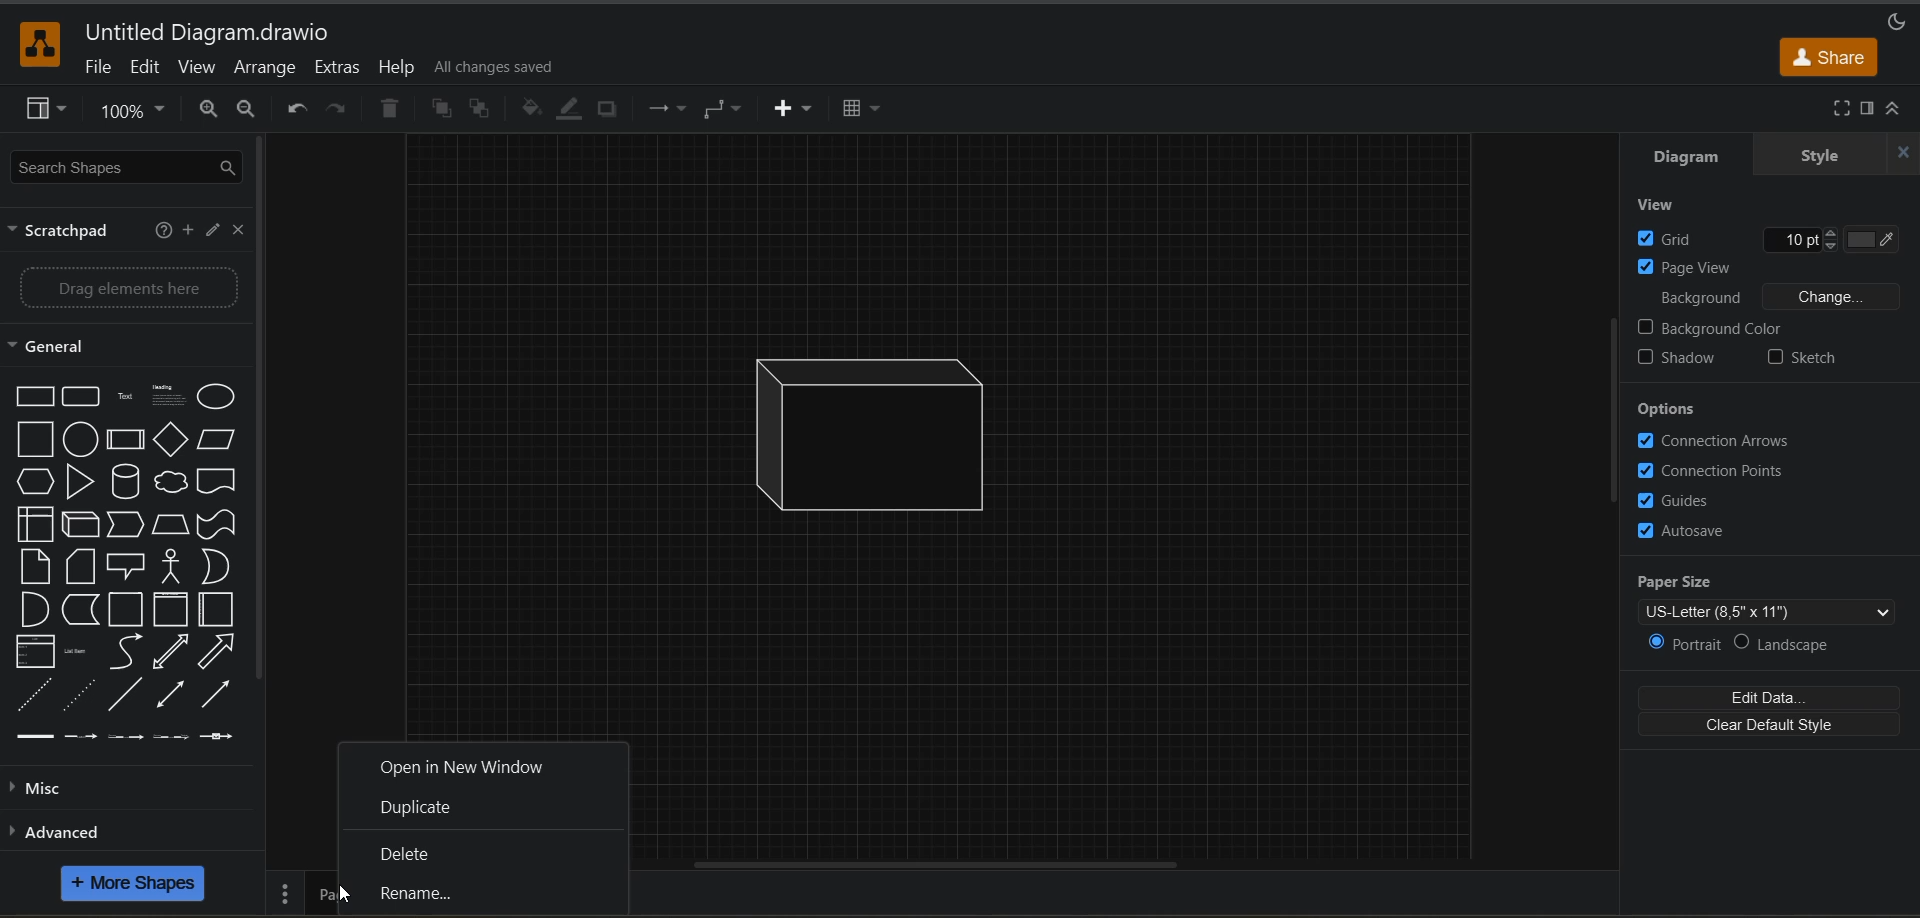  What do you see at coordinates (163, 232) in the screenshot?
I see `help` at bounding box center [163, 232].